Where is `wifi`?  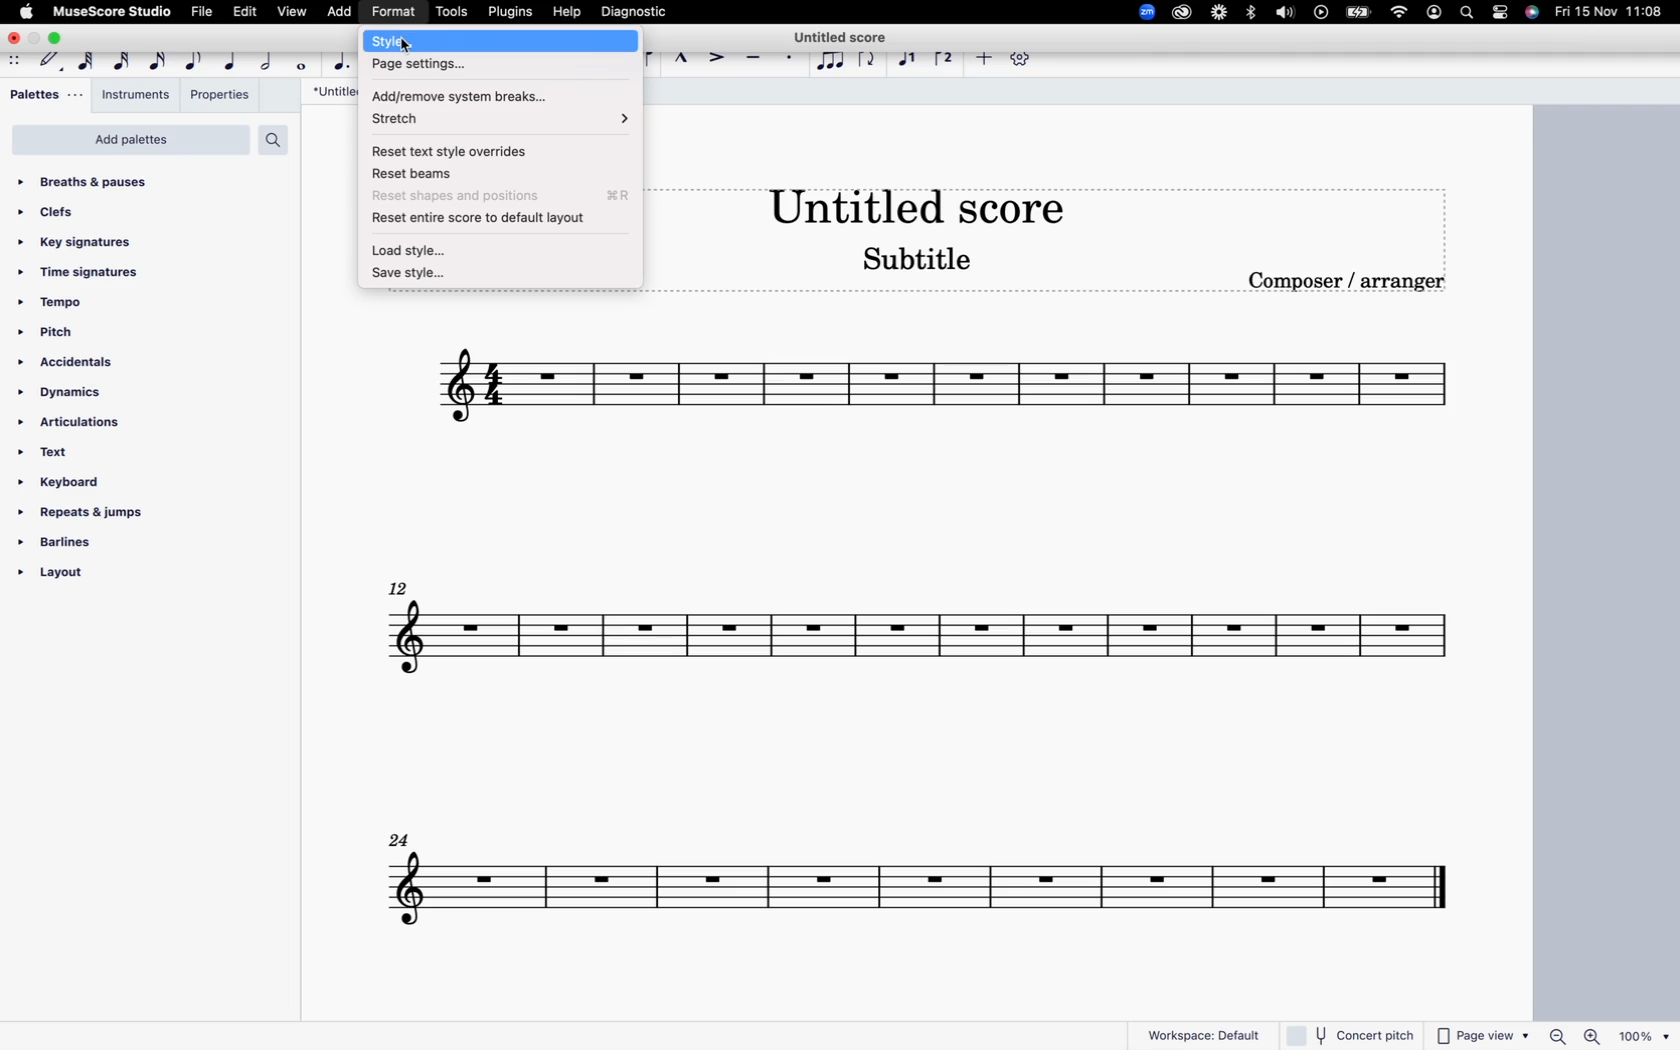
wifi is located at coordinates (1400, 14).